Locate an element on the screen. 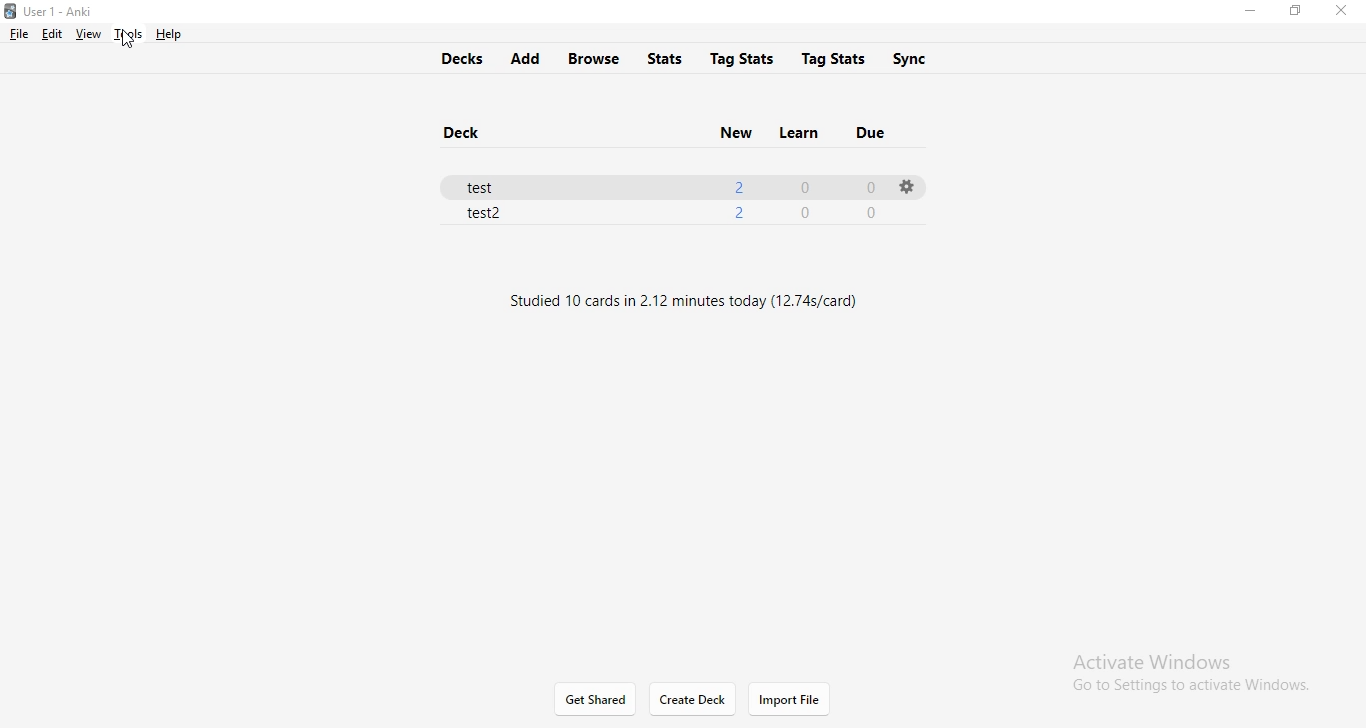 Image resolution: width=1366 pixels, height=728 pixels. edit is located at coordinates (50, 33).